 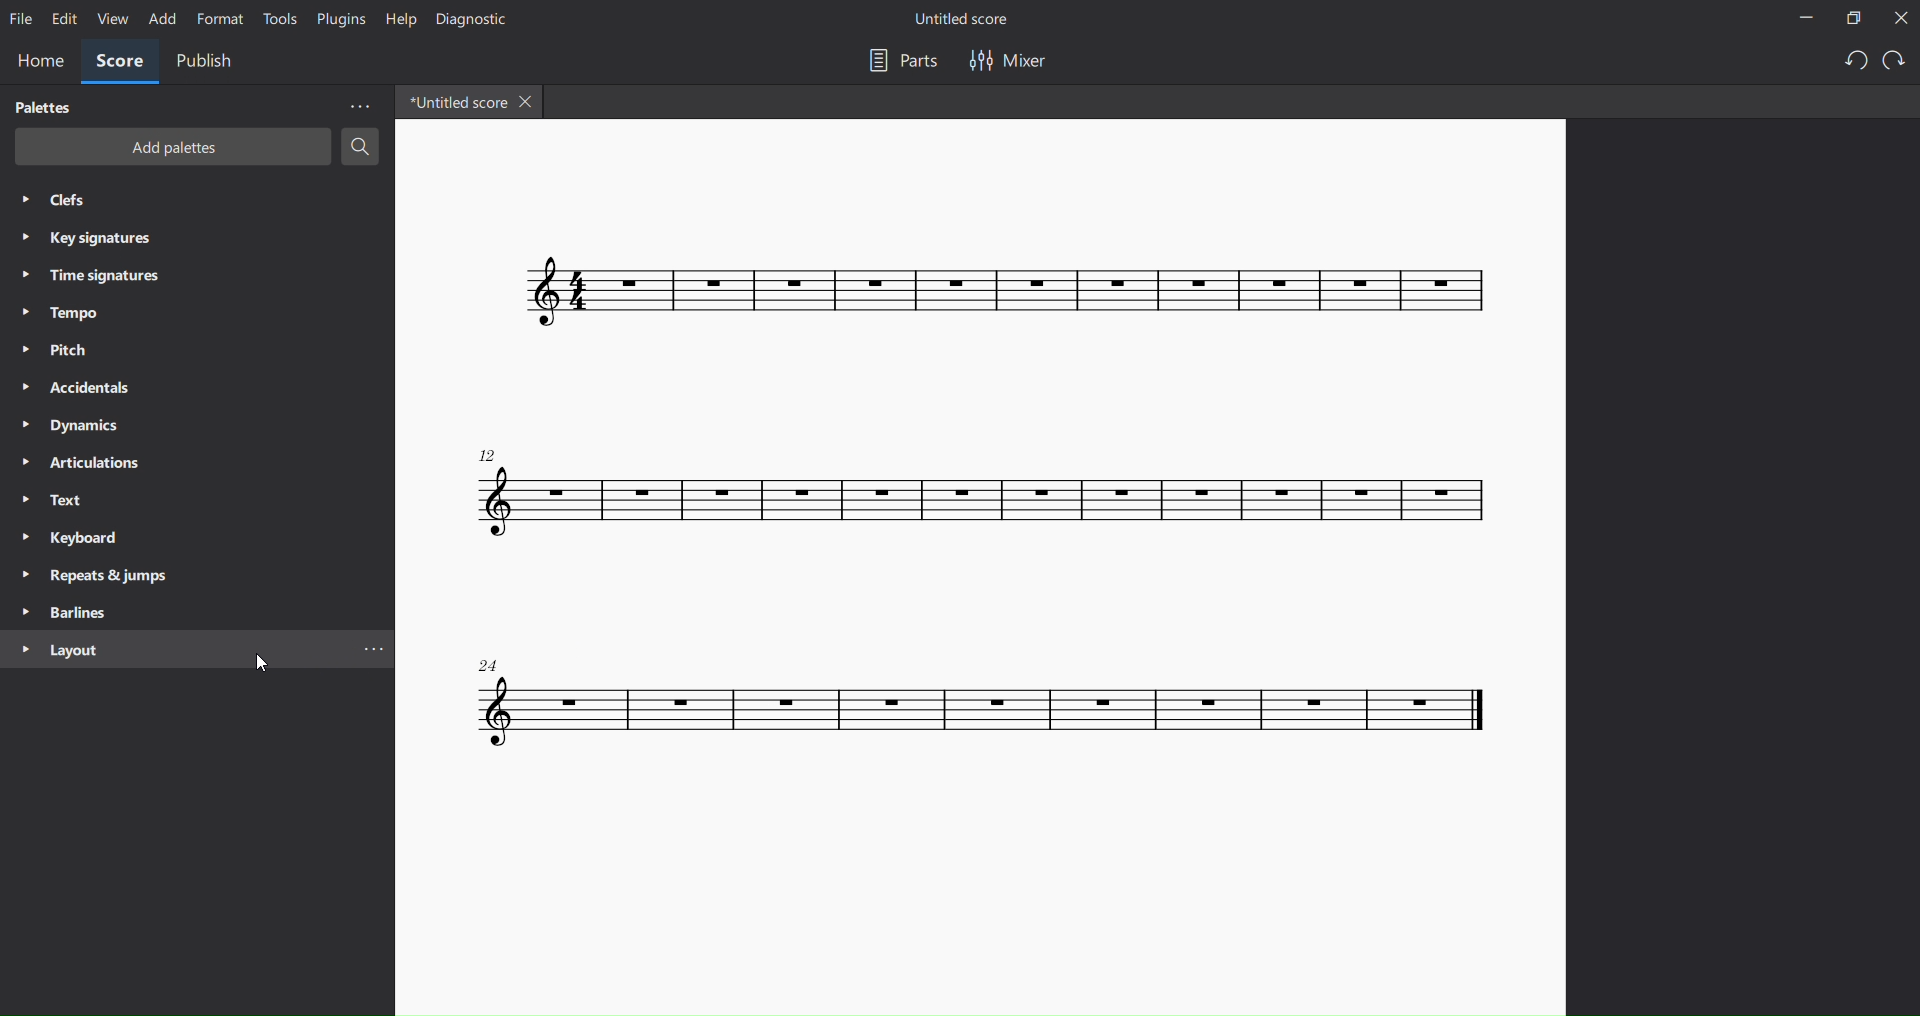 I want to click on diagnostic, so click(x=469, y=19).